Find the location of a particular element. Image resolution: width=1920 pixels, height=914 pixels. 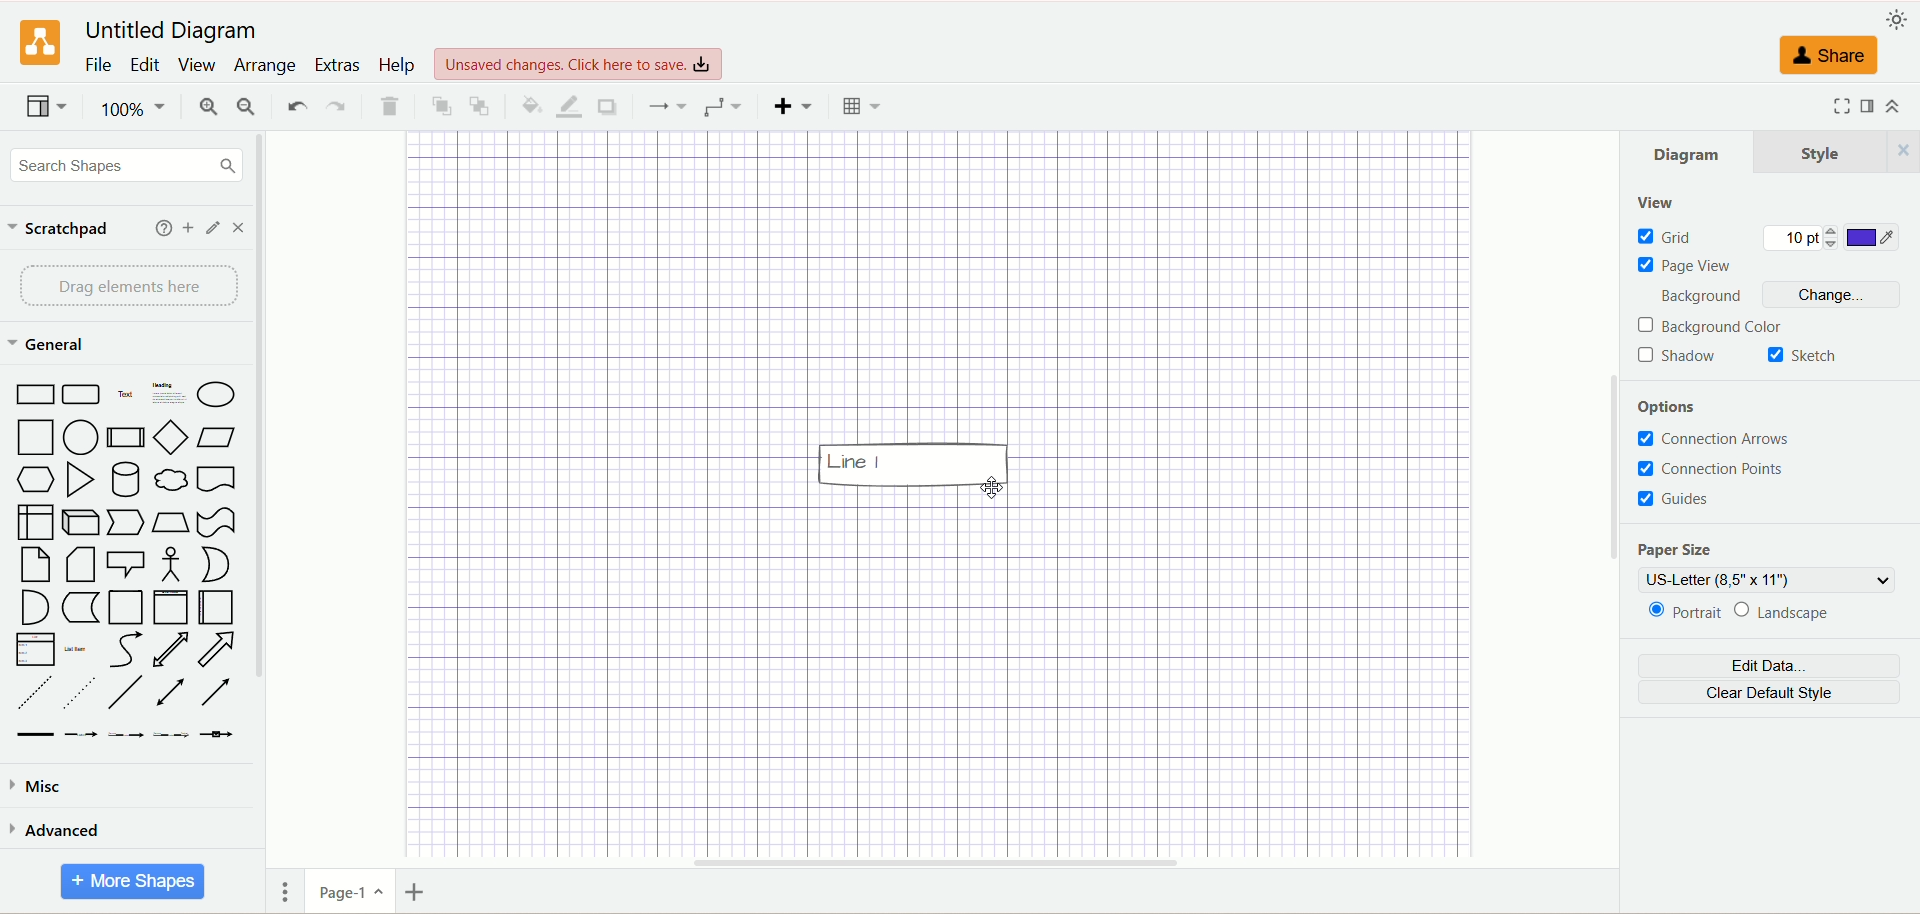

insert is located at coordinates (789, 106).